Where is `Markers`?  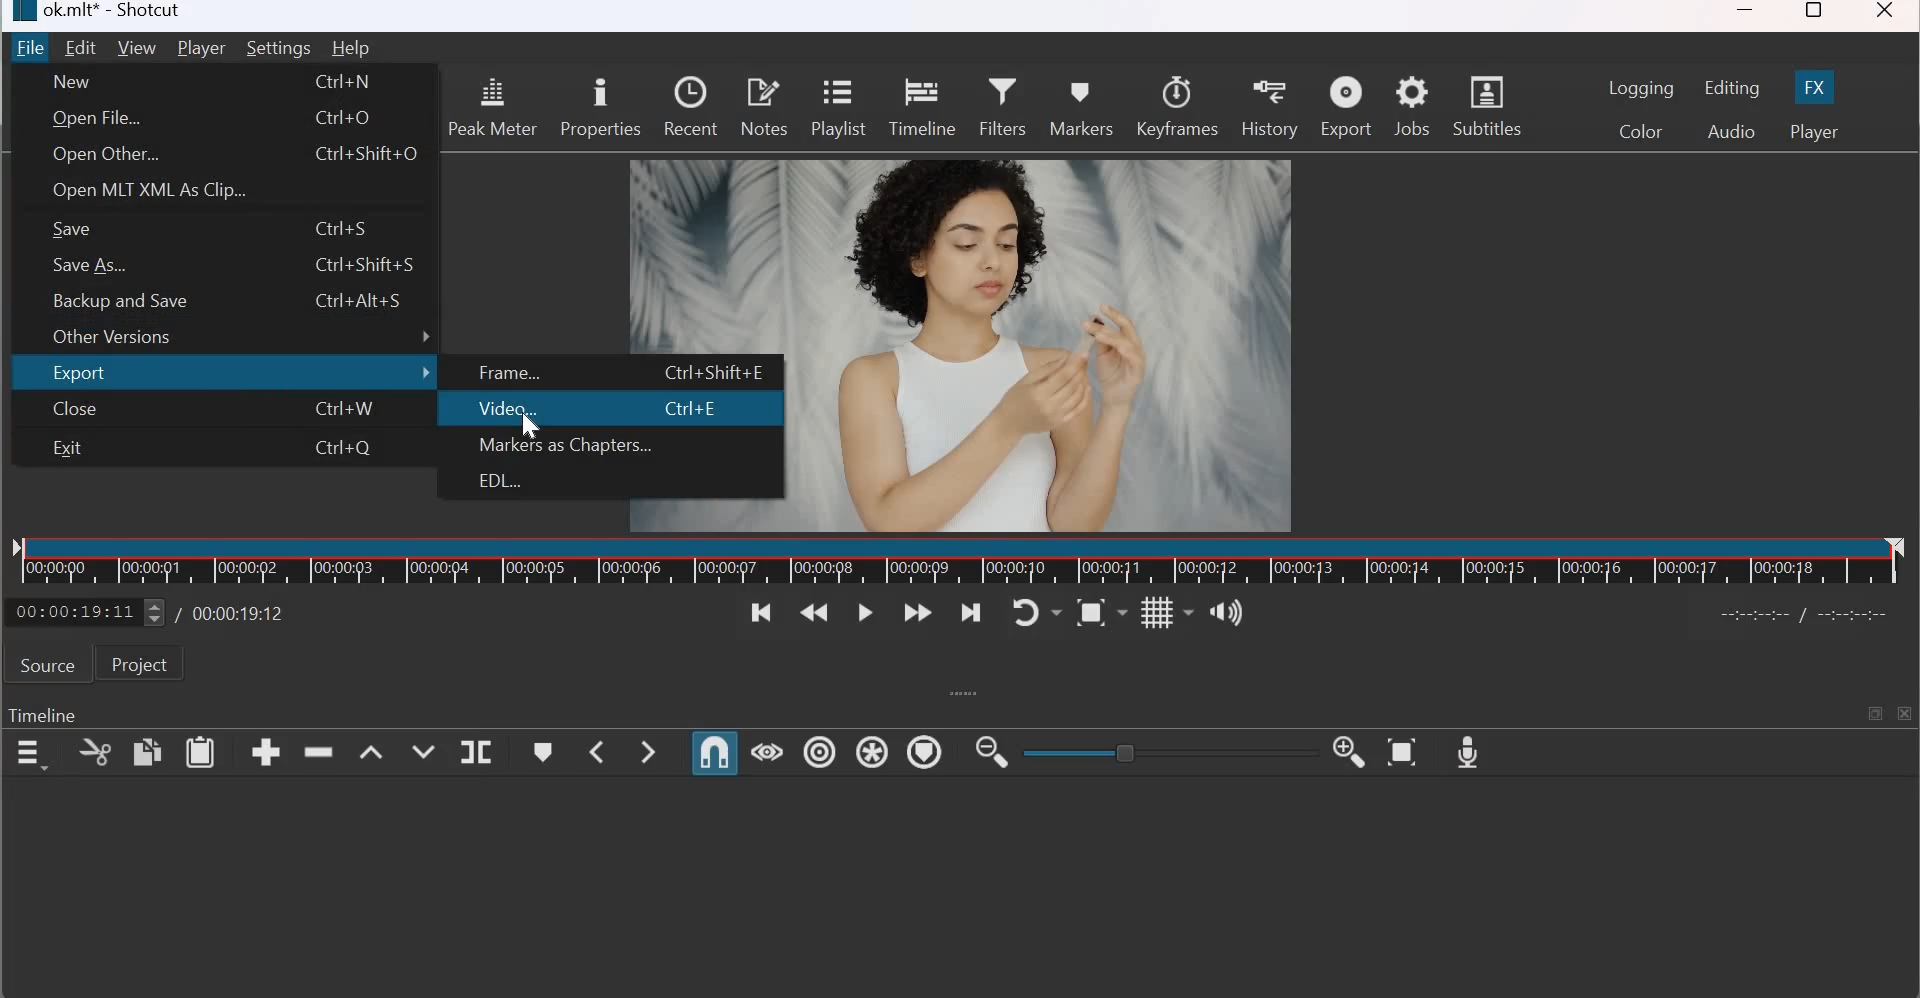 Markers is located at coordinates (1079, 103).